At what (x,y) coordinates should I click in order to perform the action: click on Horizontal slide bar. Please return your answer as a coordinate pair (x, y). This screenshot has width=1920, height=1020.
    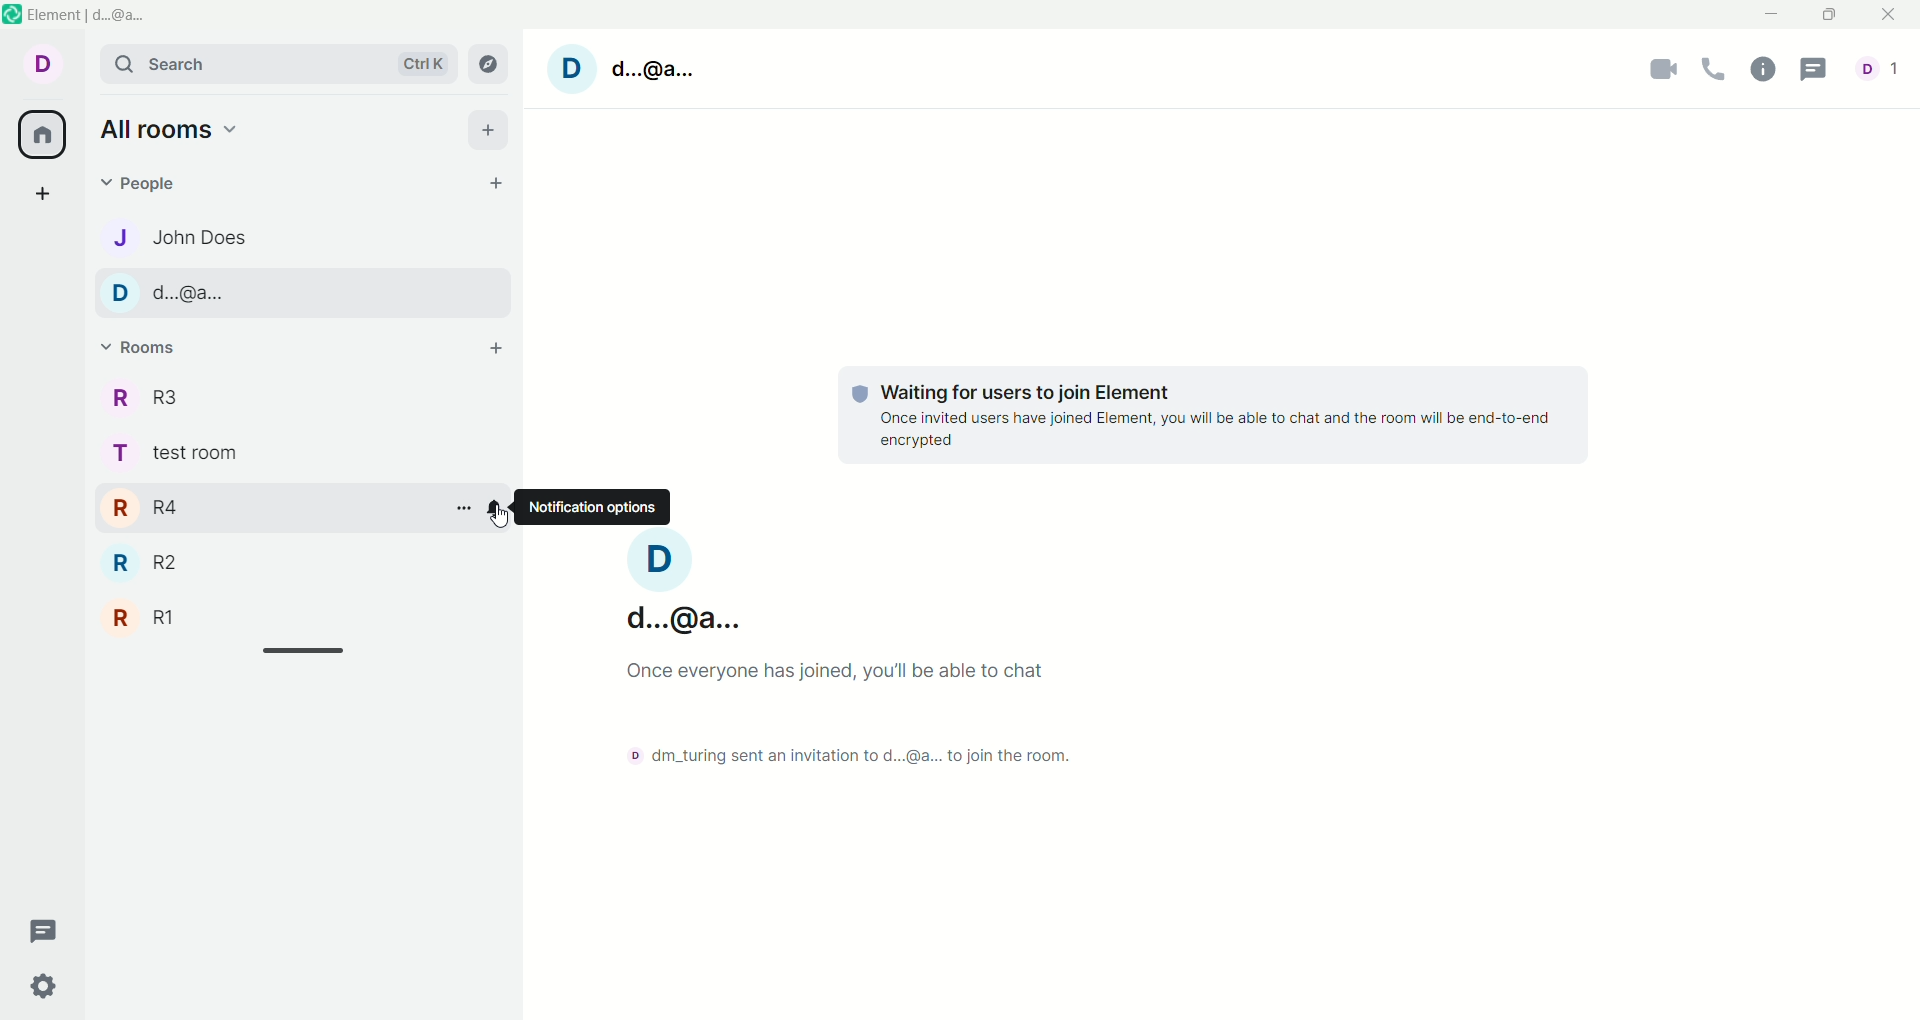
    Looking at the image, I should click on (302, 651).